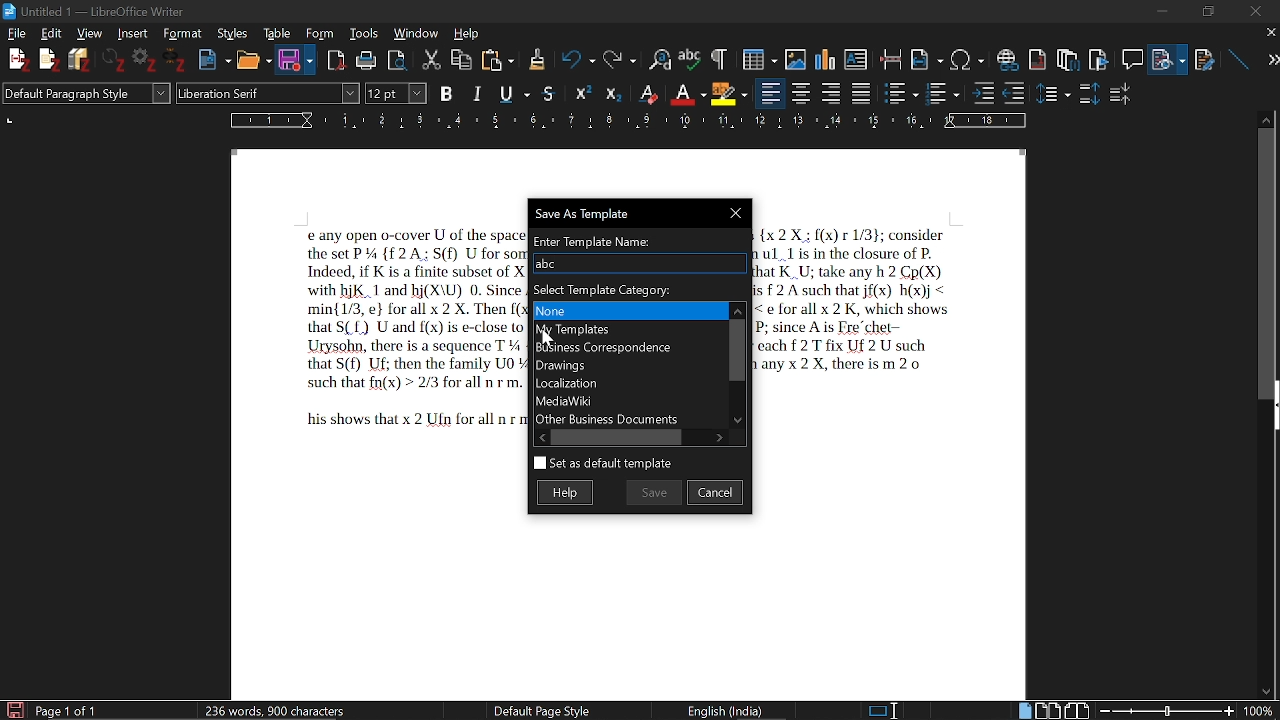  Describe the element at coordinates (539, 437) in the screenshot. I see `Move left` at that location.